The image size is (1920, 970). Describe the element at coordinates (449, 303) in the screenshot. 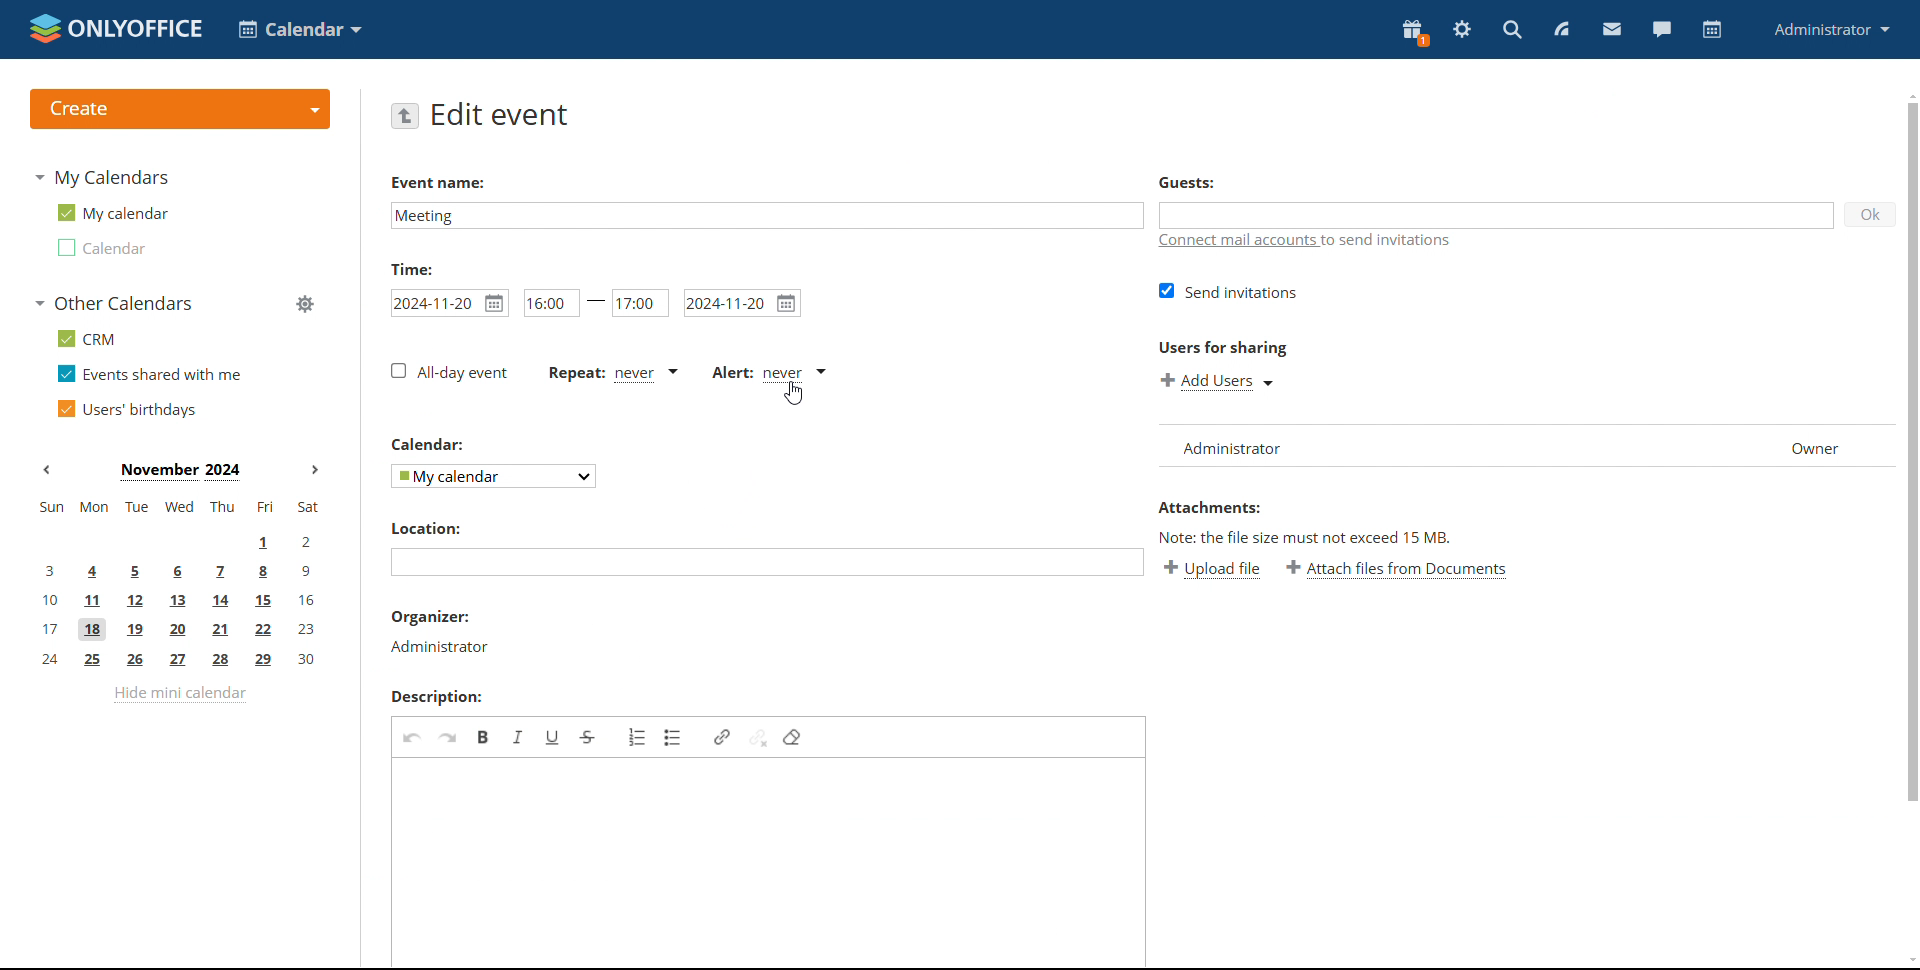

I see `start date` at that location.